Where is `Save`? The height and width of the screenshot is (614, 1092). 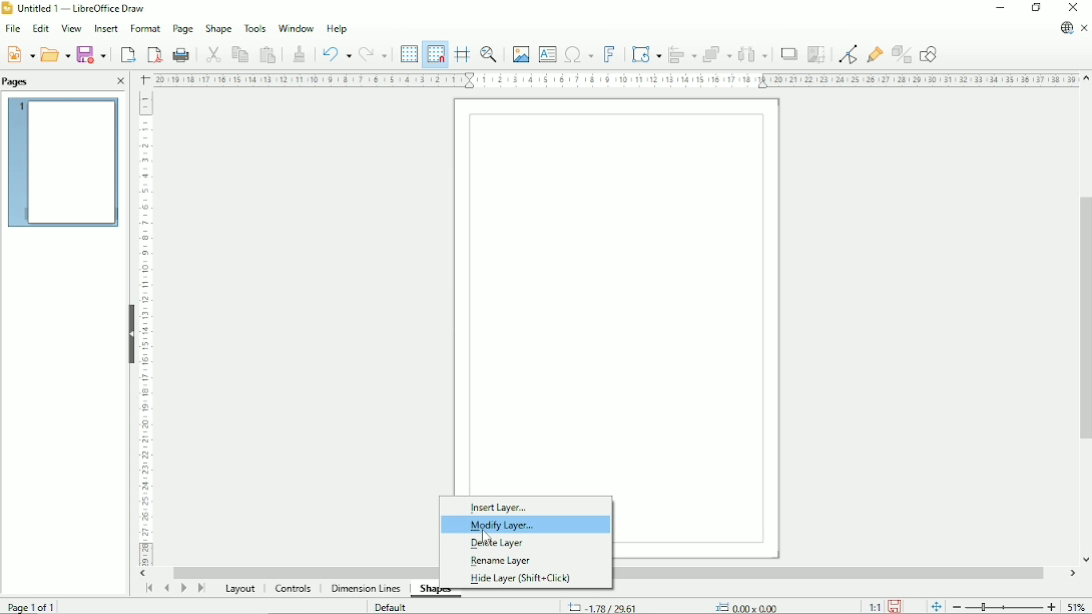
Save is located at coordinates (93, 54).